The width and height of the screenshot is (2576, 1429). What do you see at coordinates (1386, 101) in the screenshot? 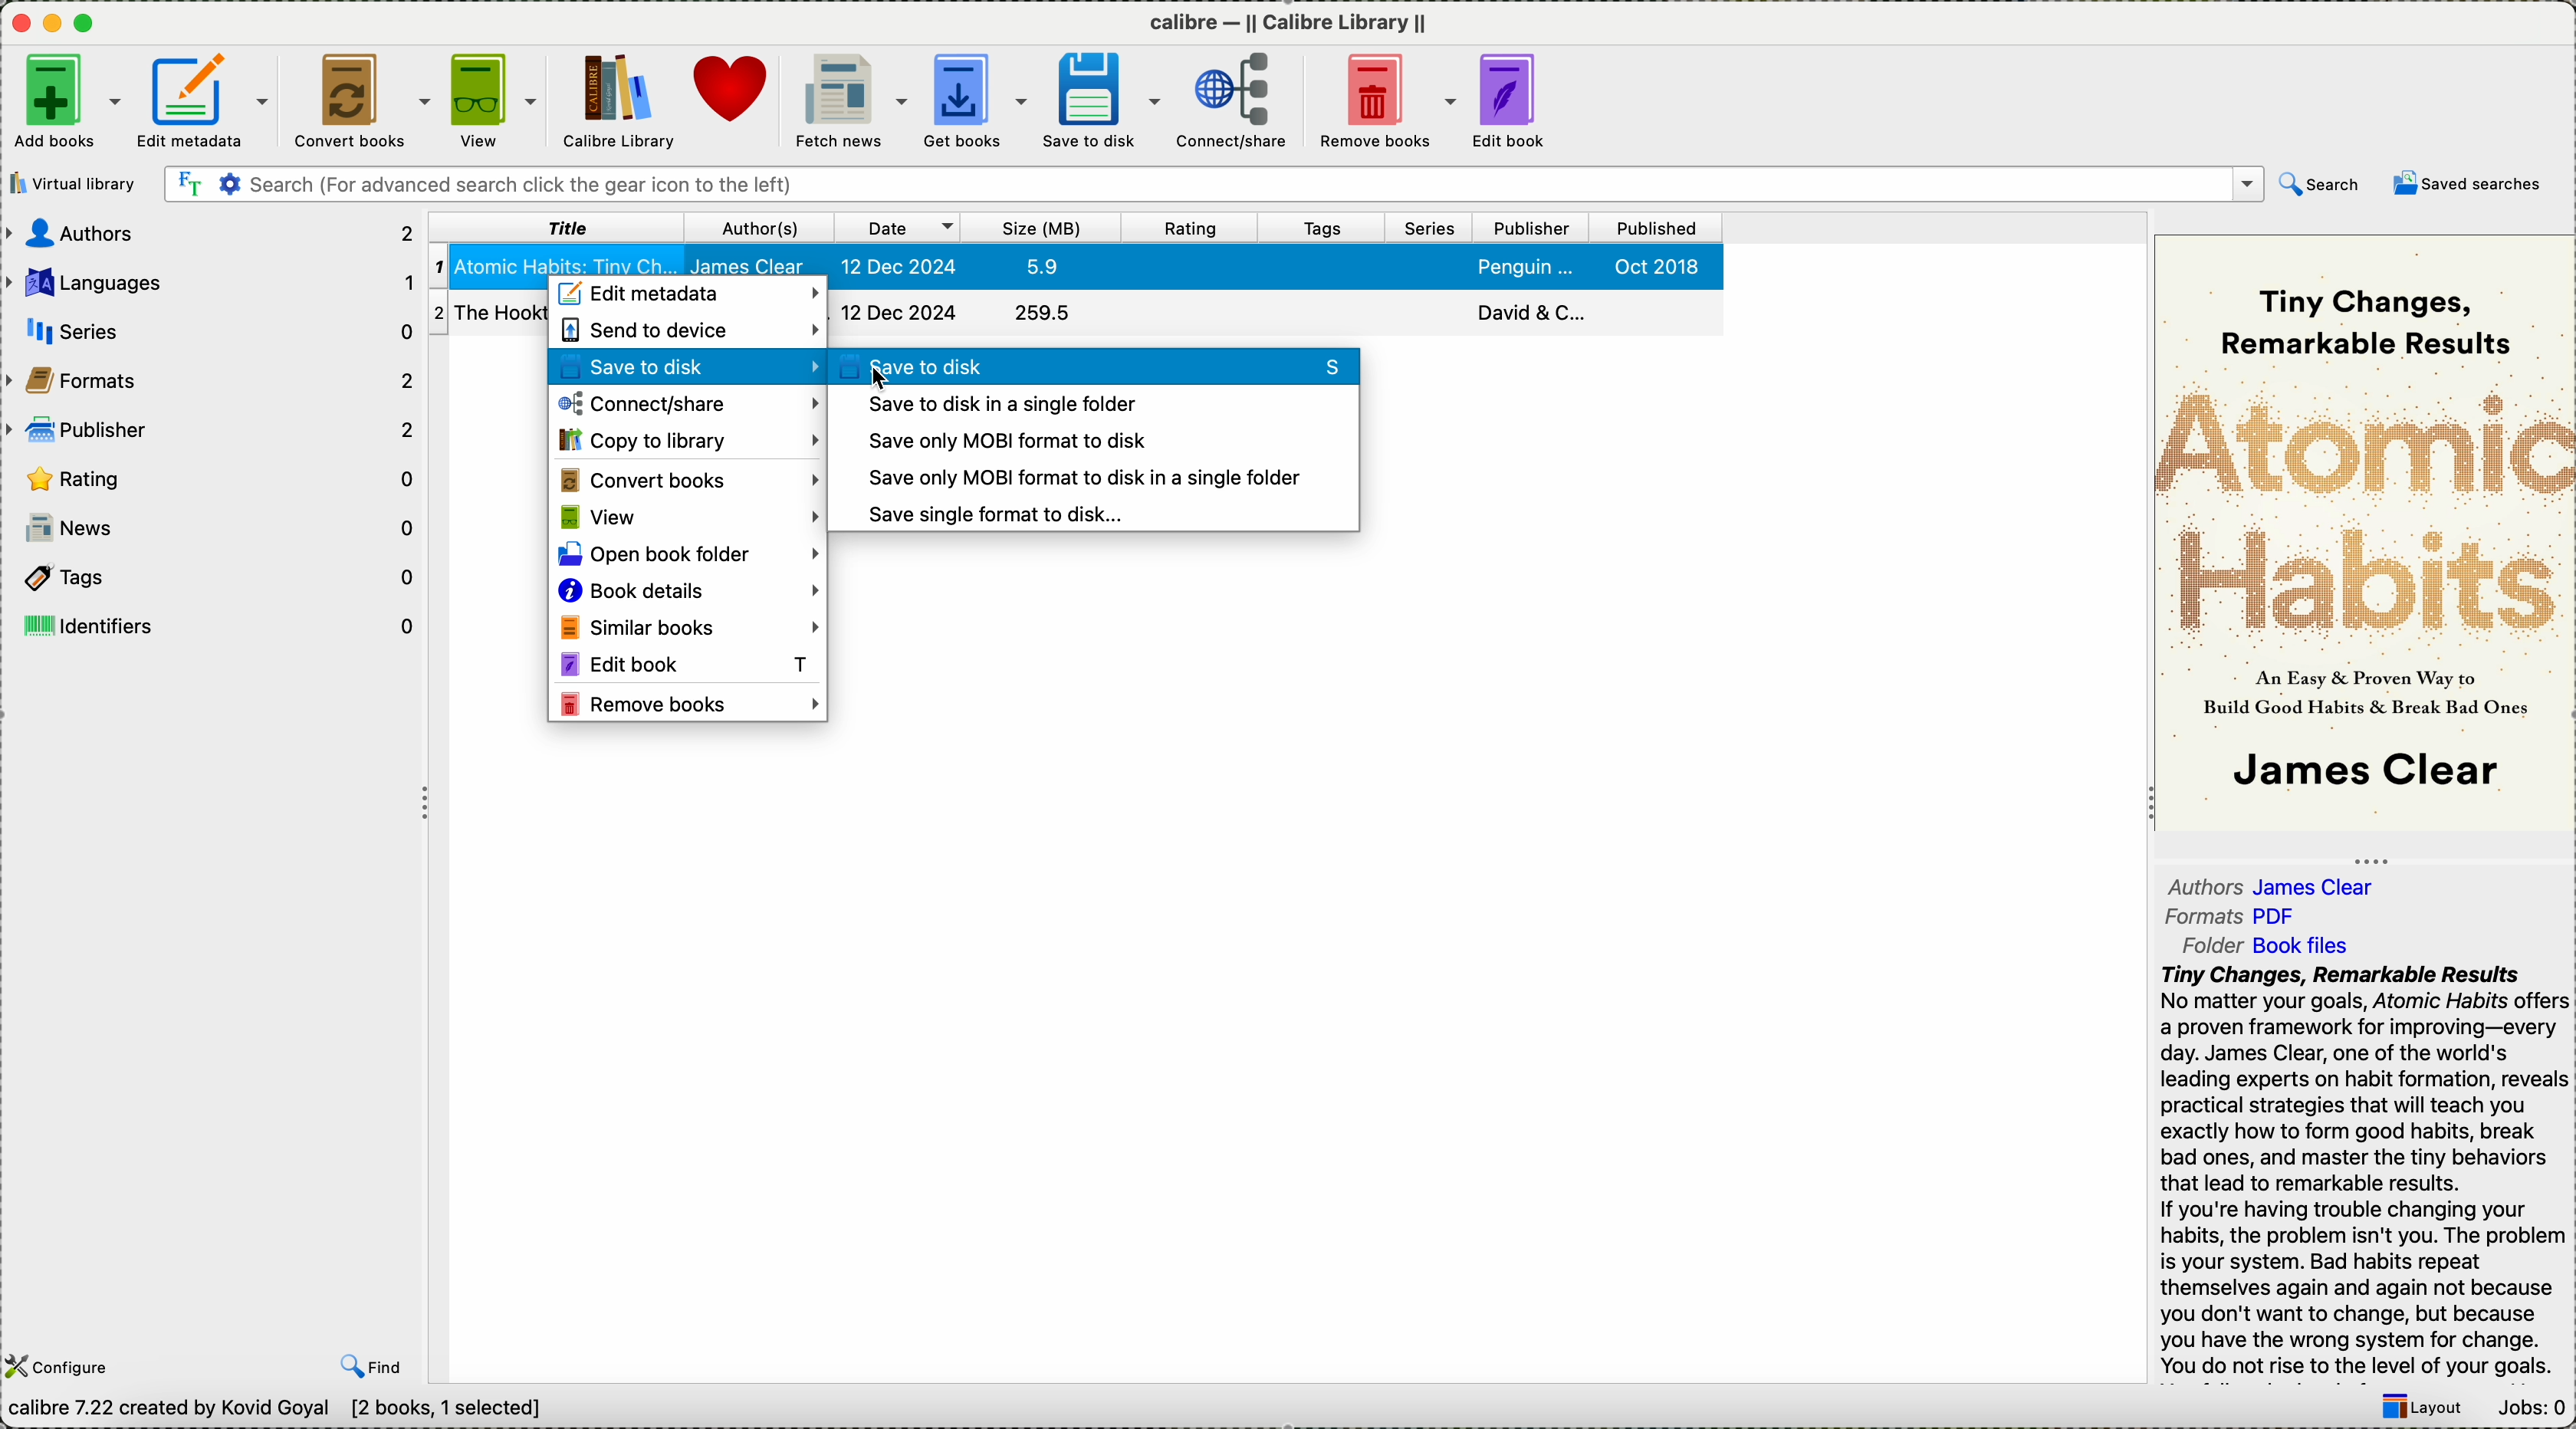
I see `remove books` at bounding box center [1386, 101].